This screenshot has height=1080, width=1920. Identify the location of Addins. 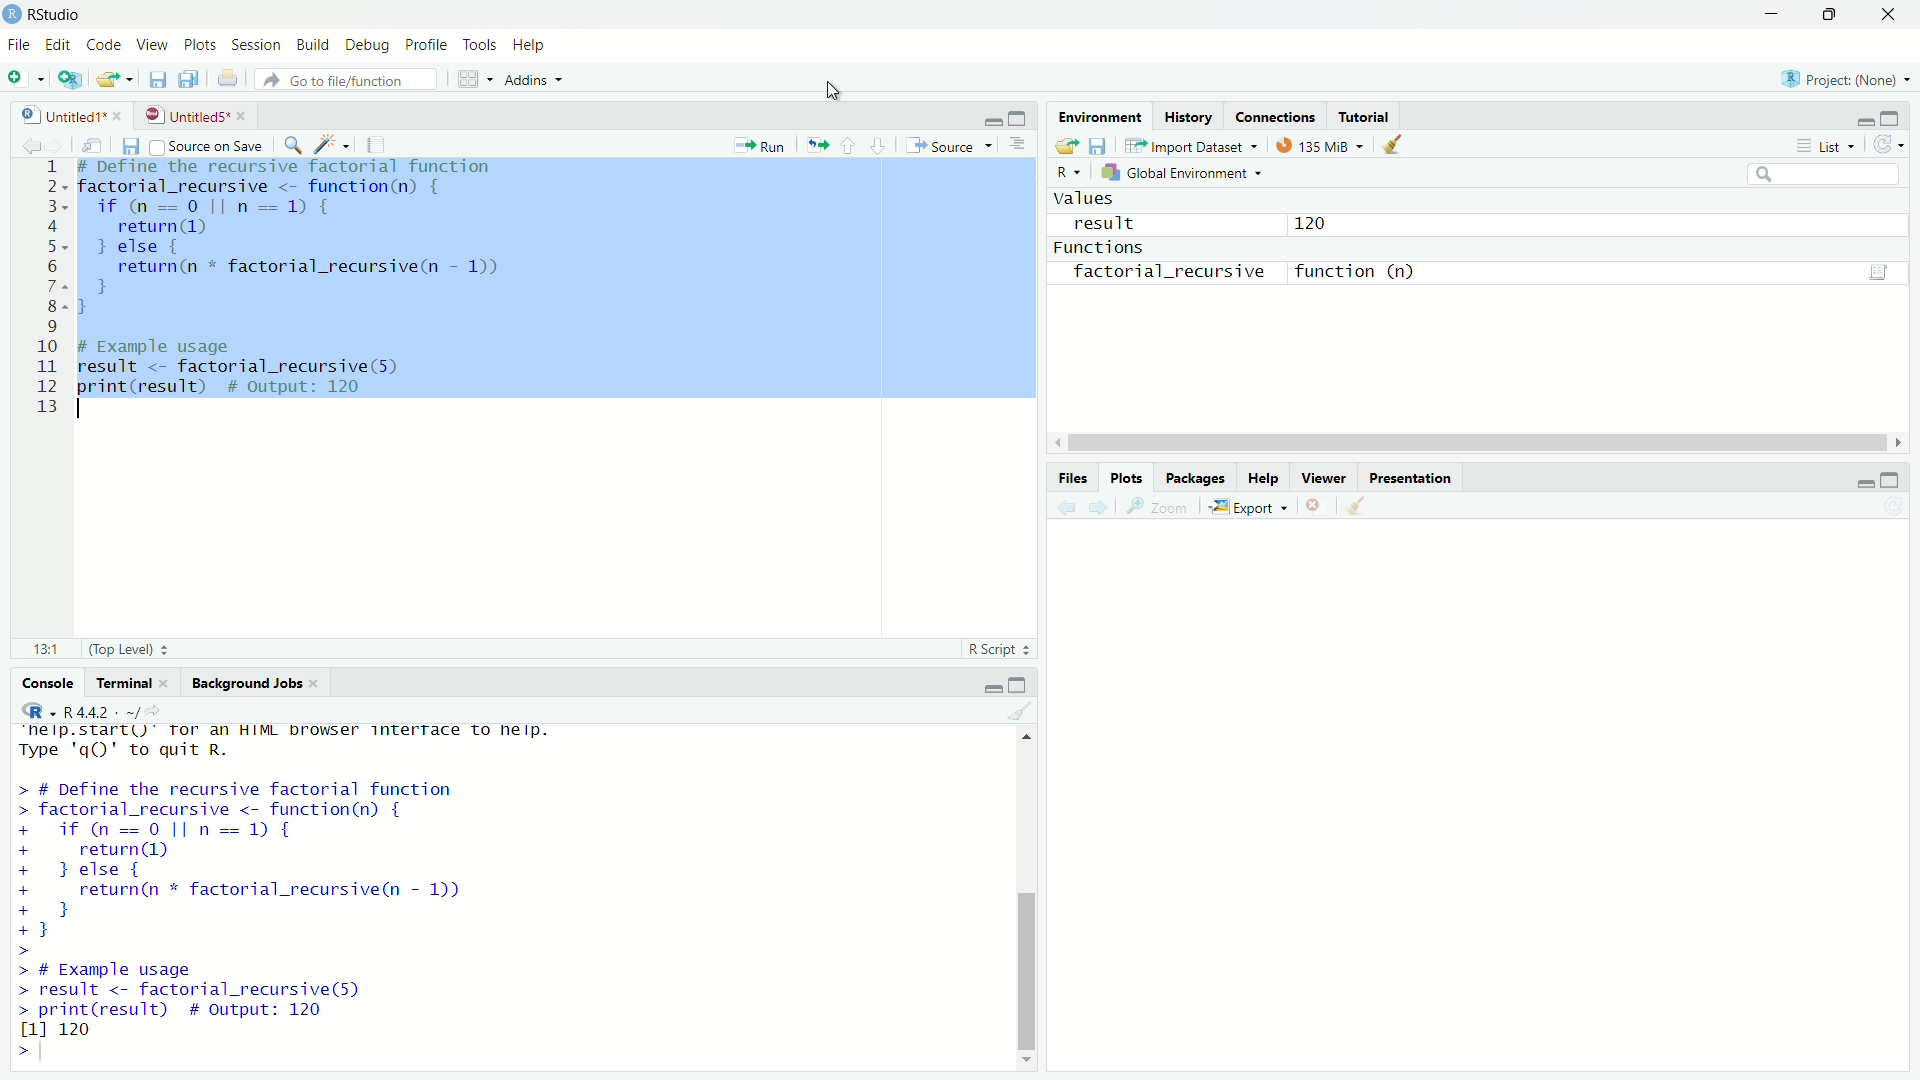
(543, 80).